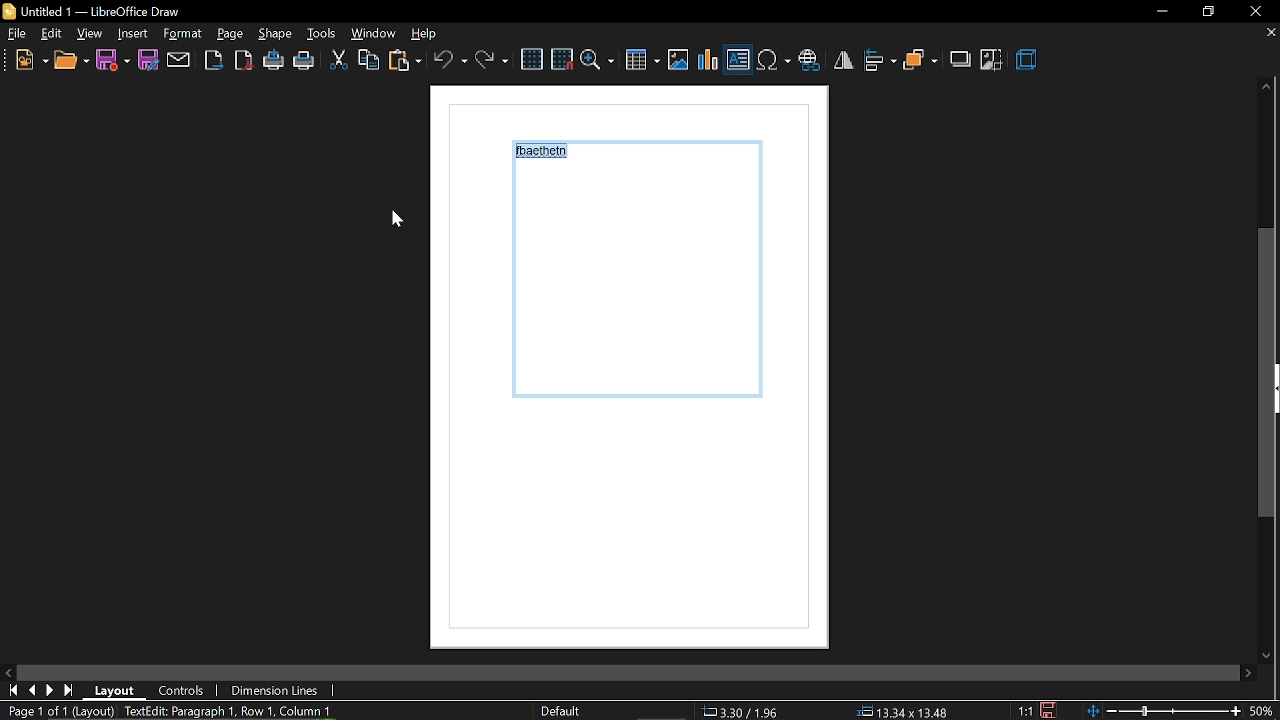 The height and width of the screenshot is (720, 1280). I want to click on Insert text, so click(738, 59).